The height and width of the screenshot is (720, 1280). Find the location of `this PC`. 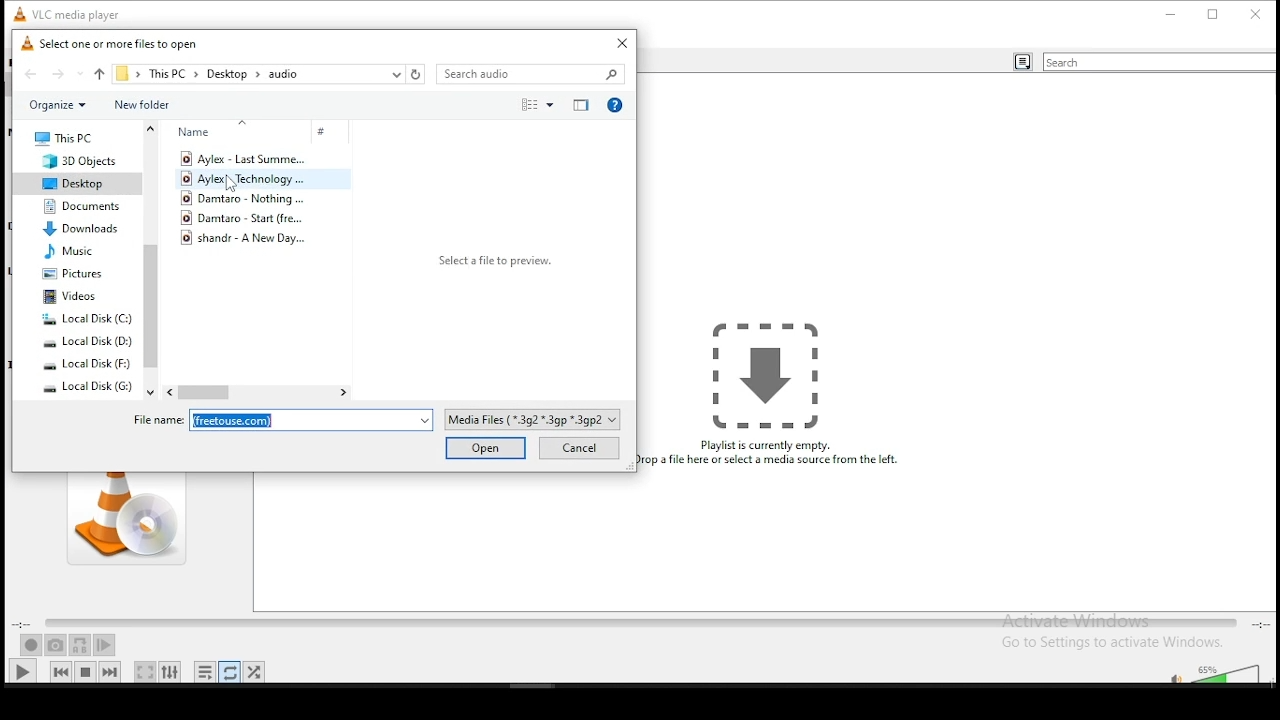

this PC is located at coordinates (67, 139).